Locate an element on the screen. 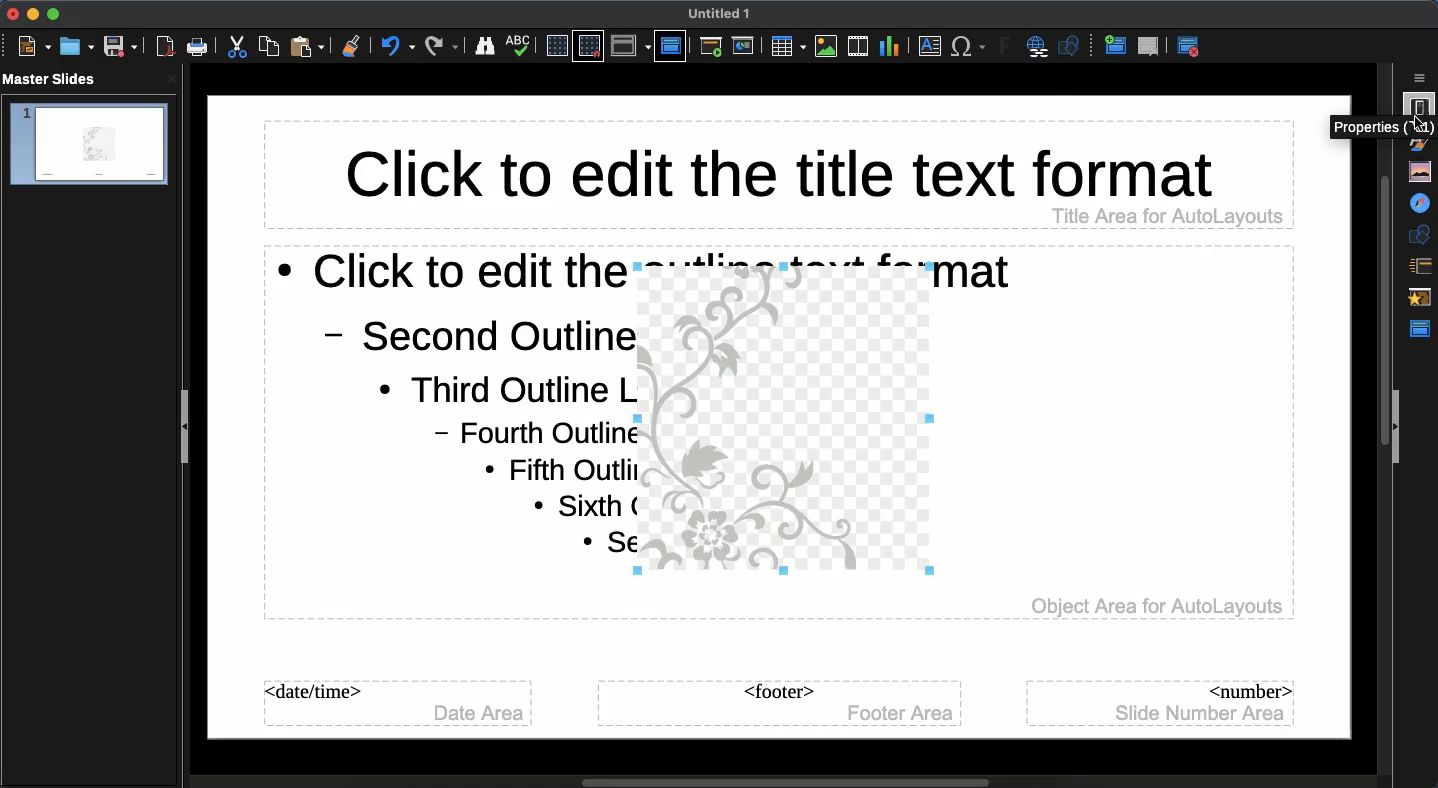 Image resolution: width=1438 pixels, height=788 pixels. Master slide footer is located at coordinates (778, 704).